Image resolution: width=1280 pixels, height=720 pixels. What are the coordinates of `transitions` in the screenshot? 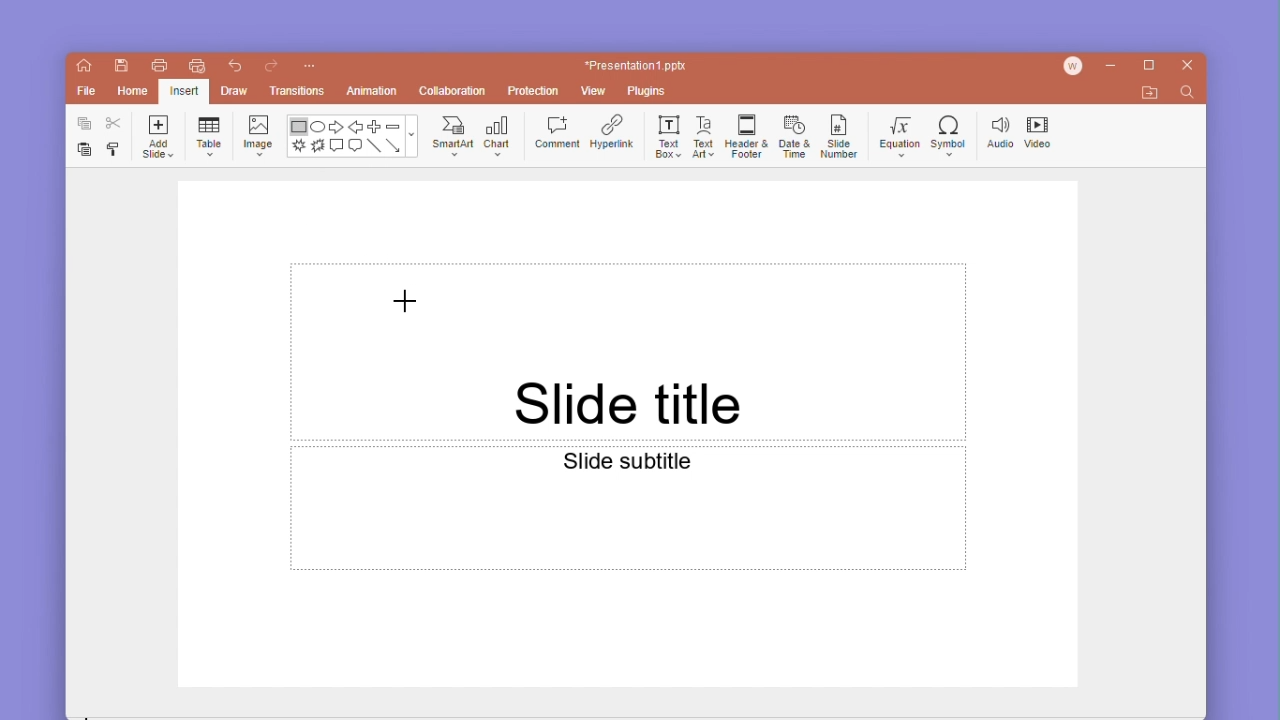 It's located at (296, 90).